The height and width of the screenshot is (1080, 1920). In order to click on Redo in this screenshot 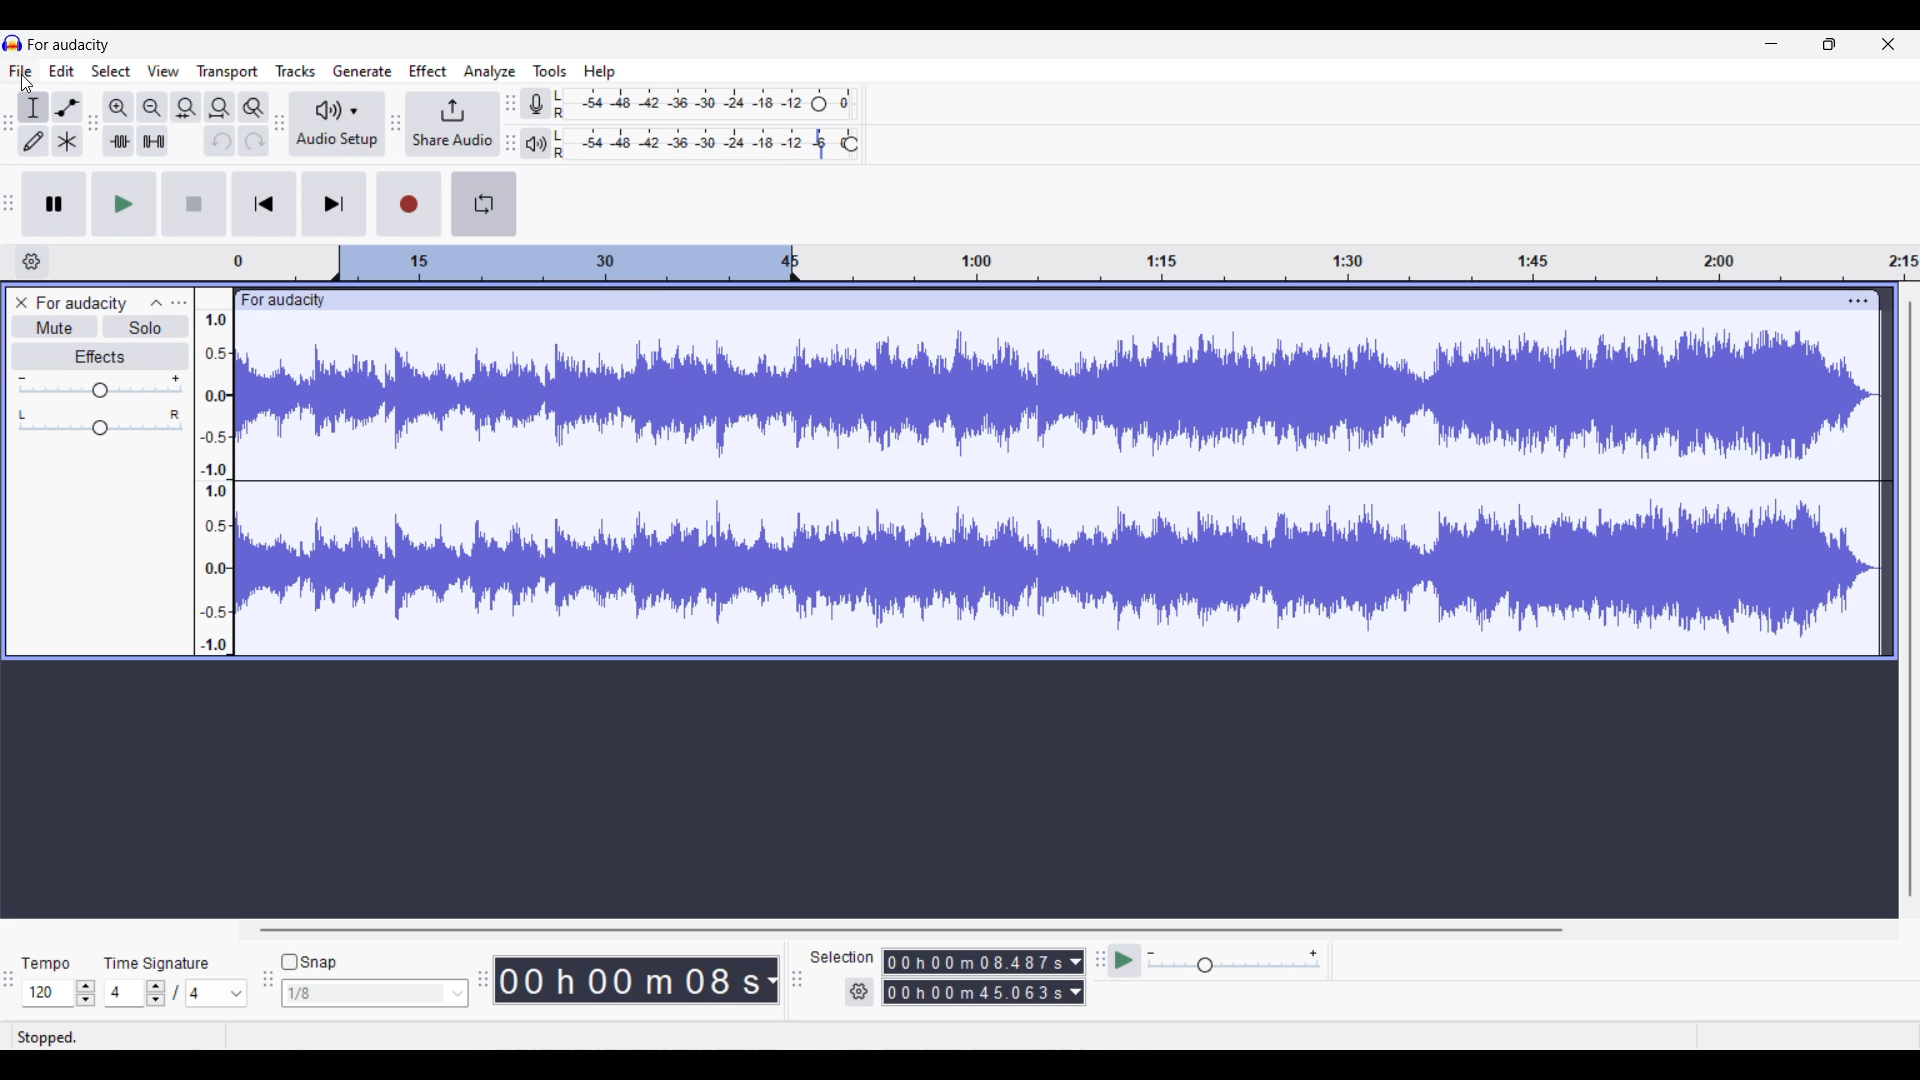, I will do `click(254, 140)`.